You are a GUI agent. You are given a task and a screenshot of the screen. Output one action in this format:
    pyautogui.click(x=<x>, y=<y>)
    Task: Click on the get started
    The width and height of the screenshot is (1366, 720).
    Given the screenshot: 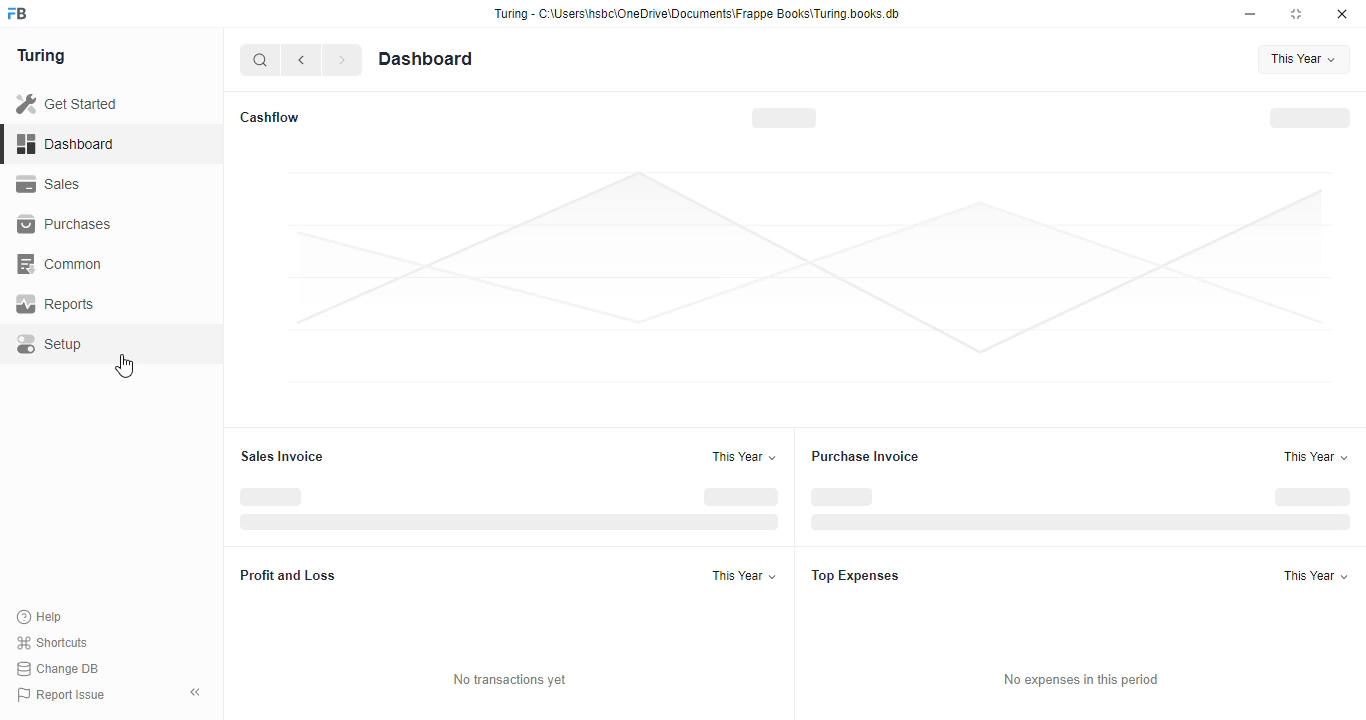 What is the action you would take?
    pyautogui.click(x=66, y=104)
    